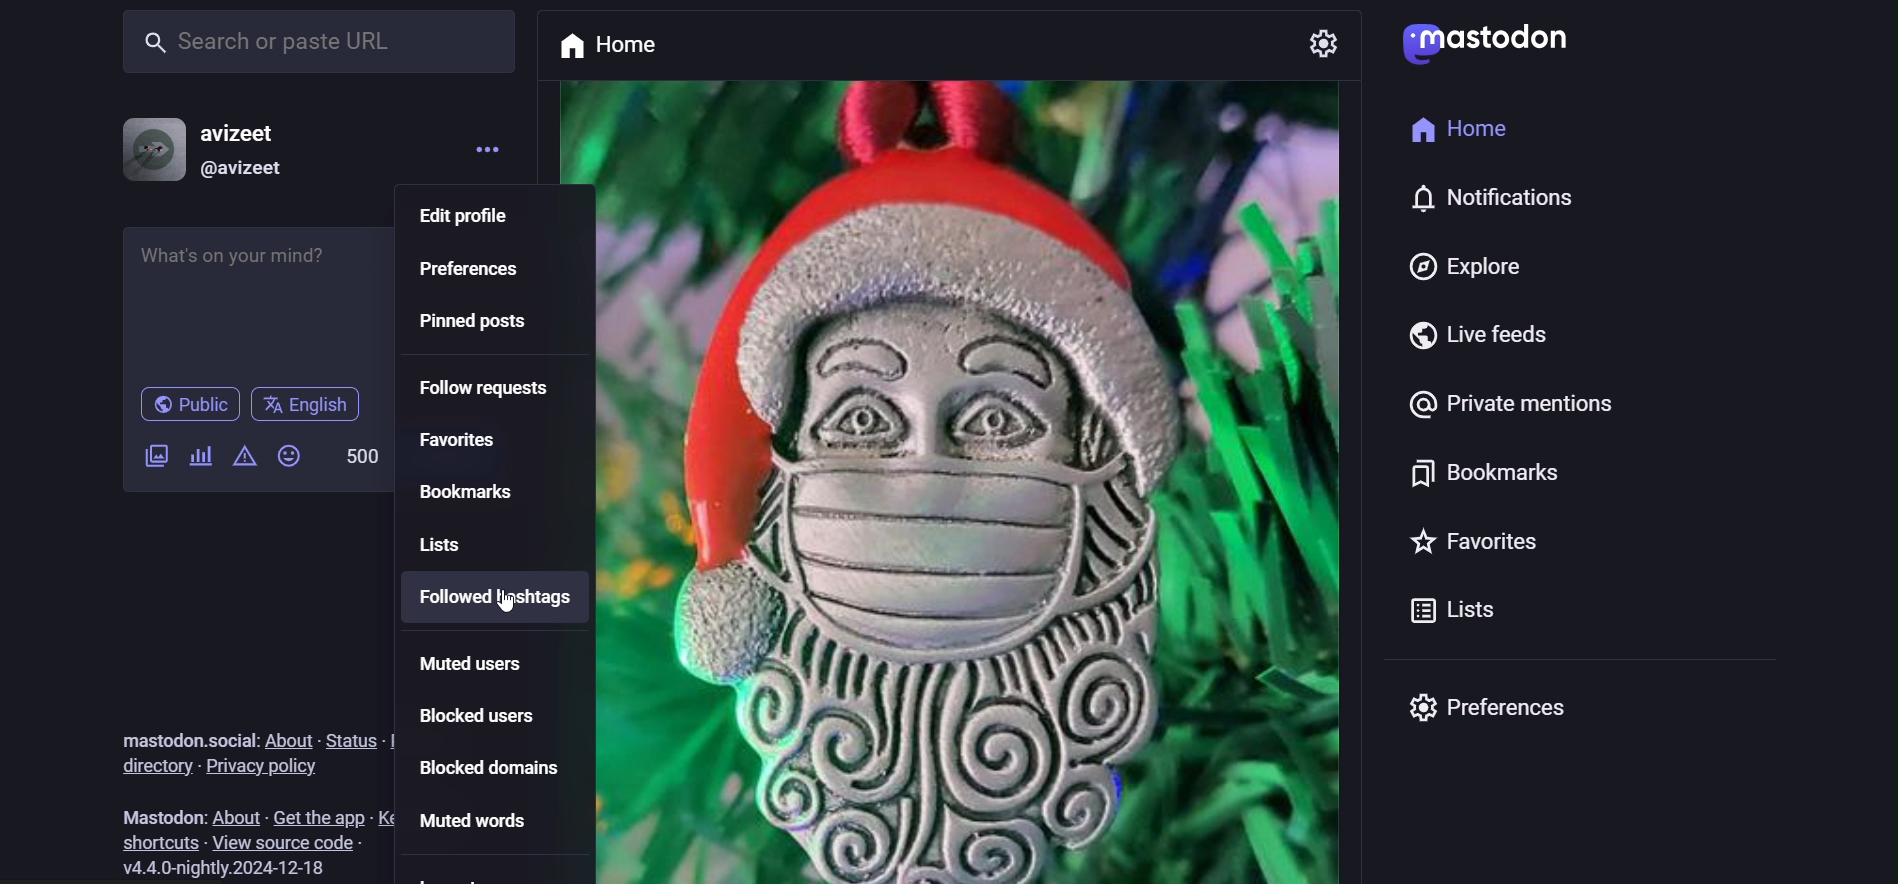 The width and height of the screenshot is (1898, 884). Describe the element at coordinates (1491, 204) in the screenshot. I see `notifications` at that location.